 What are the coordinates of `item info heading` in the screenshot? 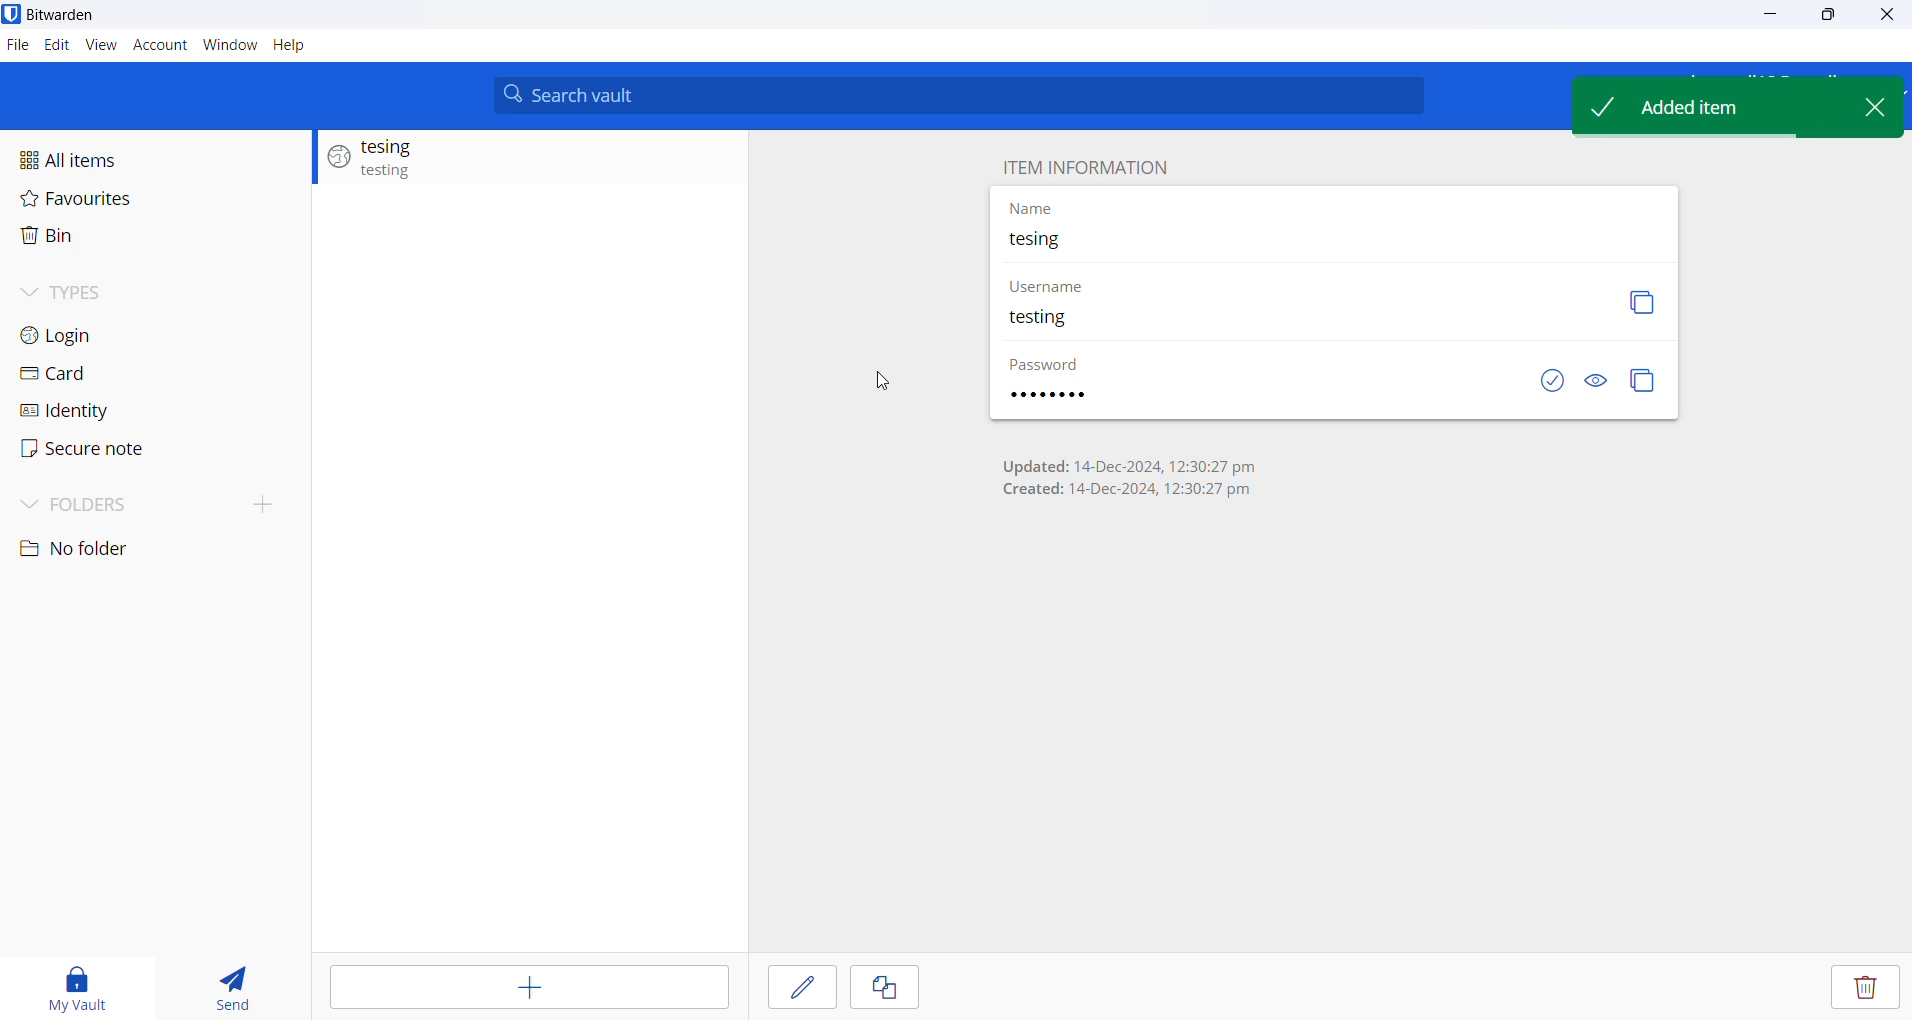 It's located at (1083, 165).